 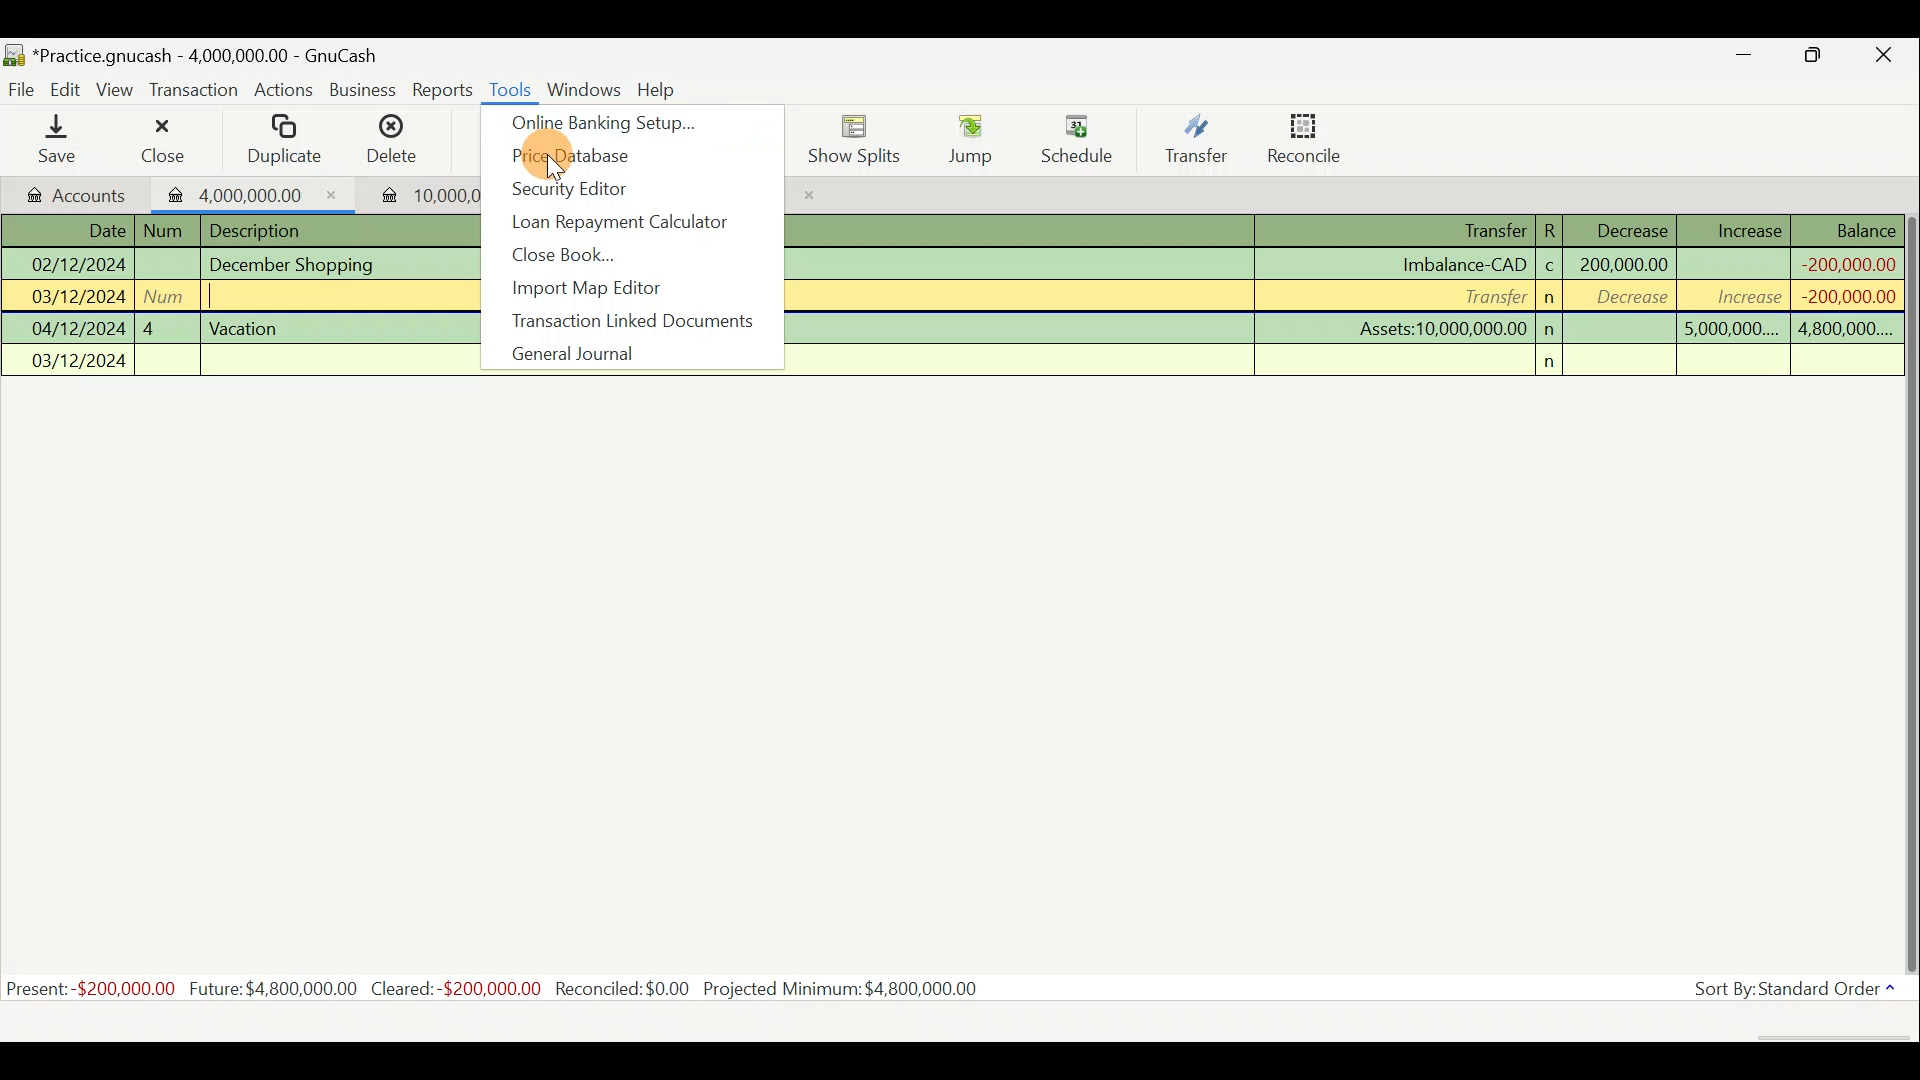 What do you see at coordinates (166, 326) in the screenshot?
I see `4` at bounding box center [166, 326].